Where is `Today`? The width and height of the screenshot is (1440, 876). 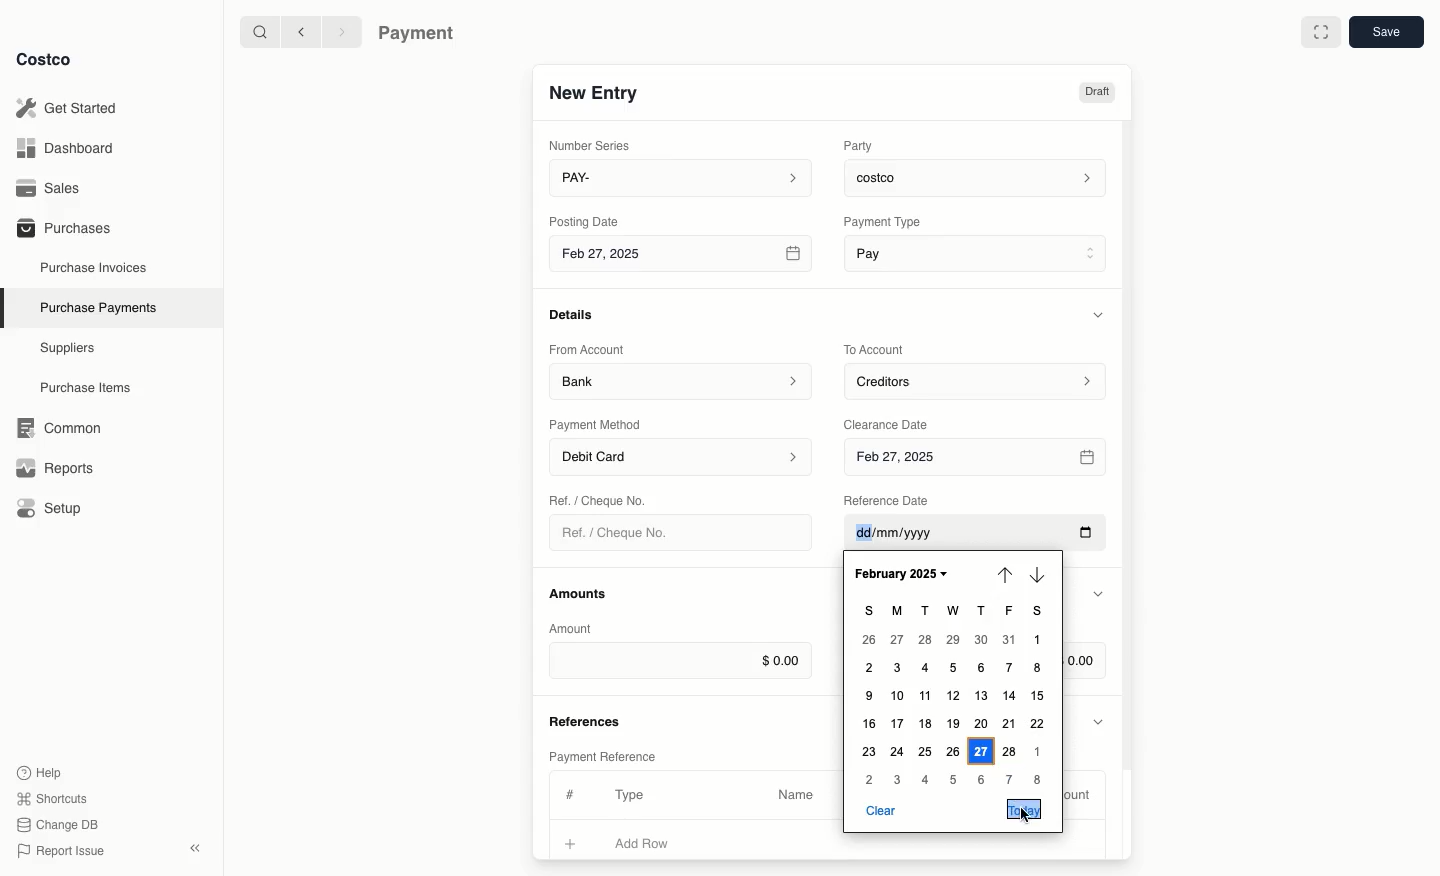 Today is located at coordinates (1024, 809).